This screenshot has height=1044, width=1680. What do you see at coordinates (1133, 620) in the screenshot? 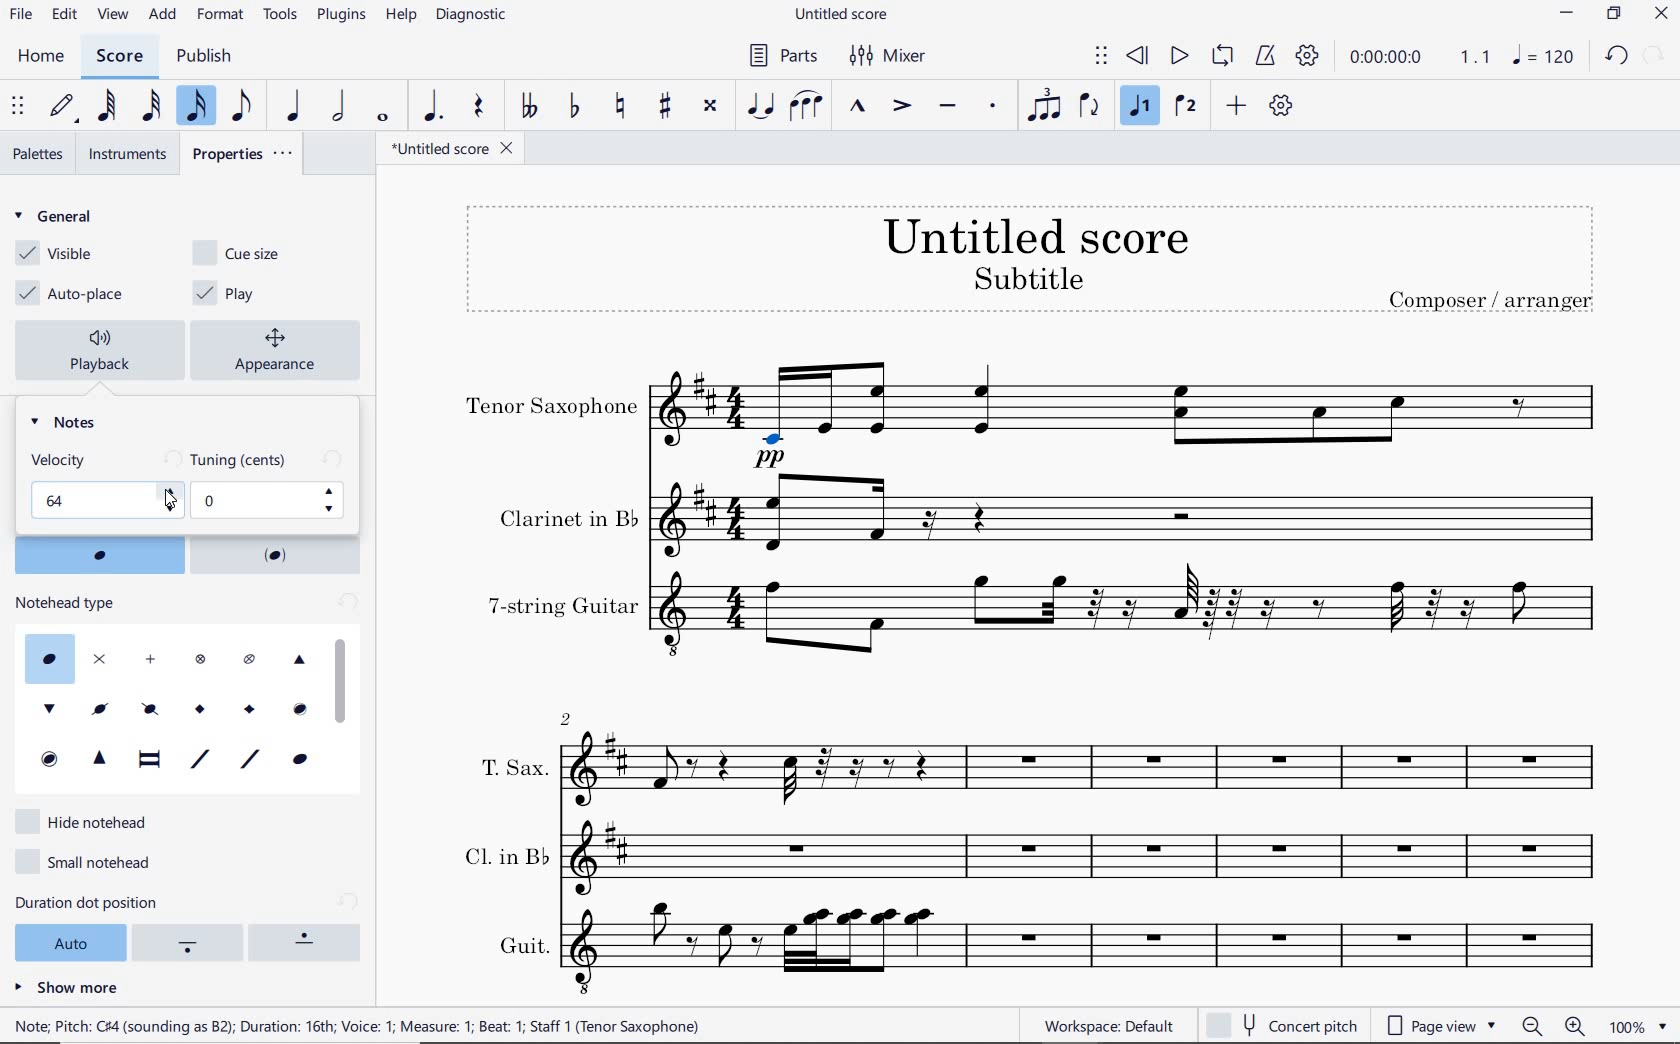
I see `7-string guitar` at bounding box center [1133, 620].